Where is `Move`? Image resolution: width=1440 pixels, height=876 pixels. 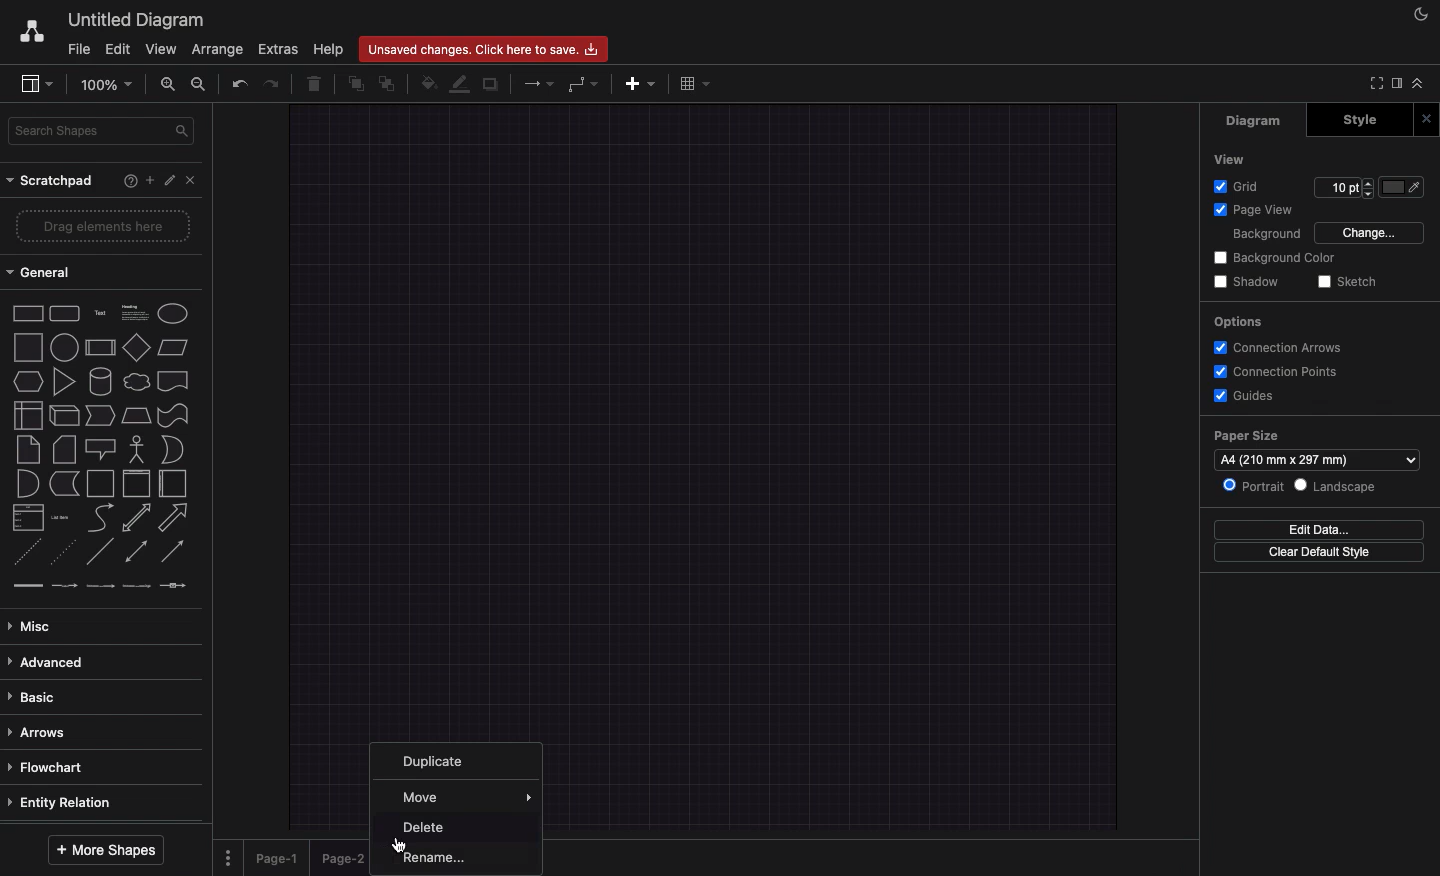
Move is located at coordinates (470, 796).